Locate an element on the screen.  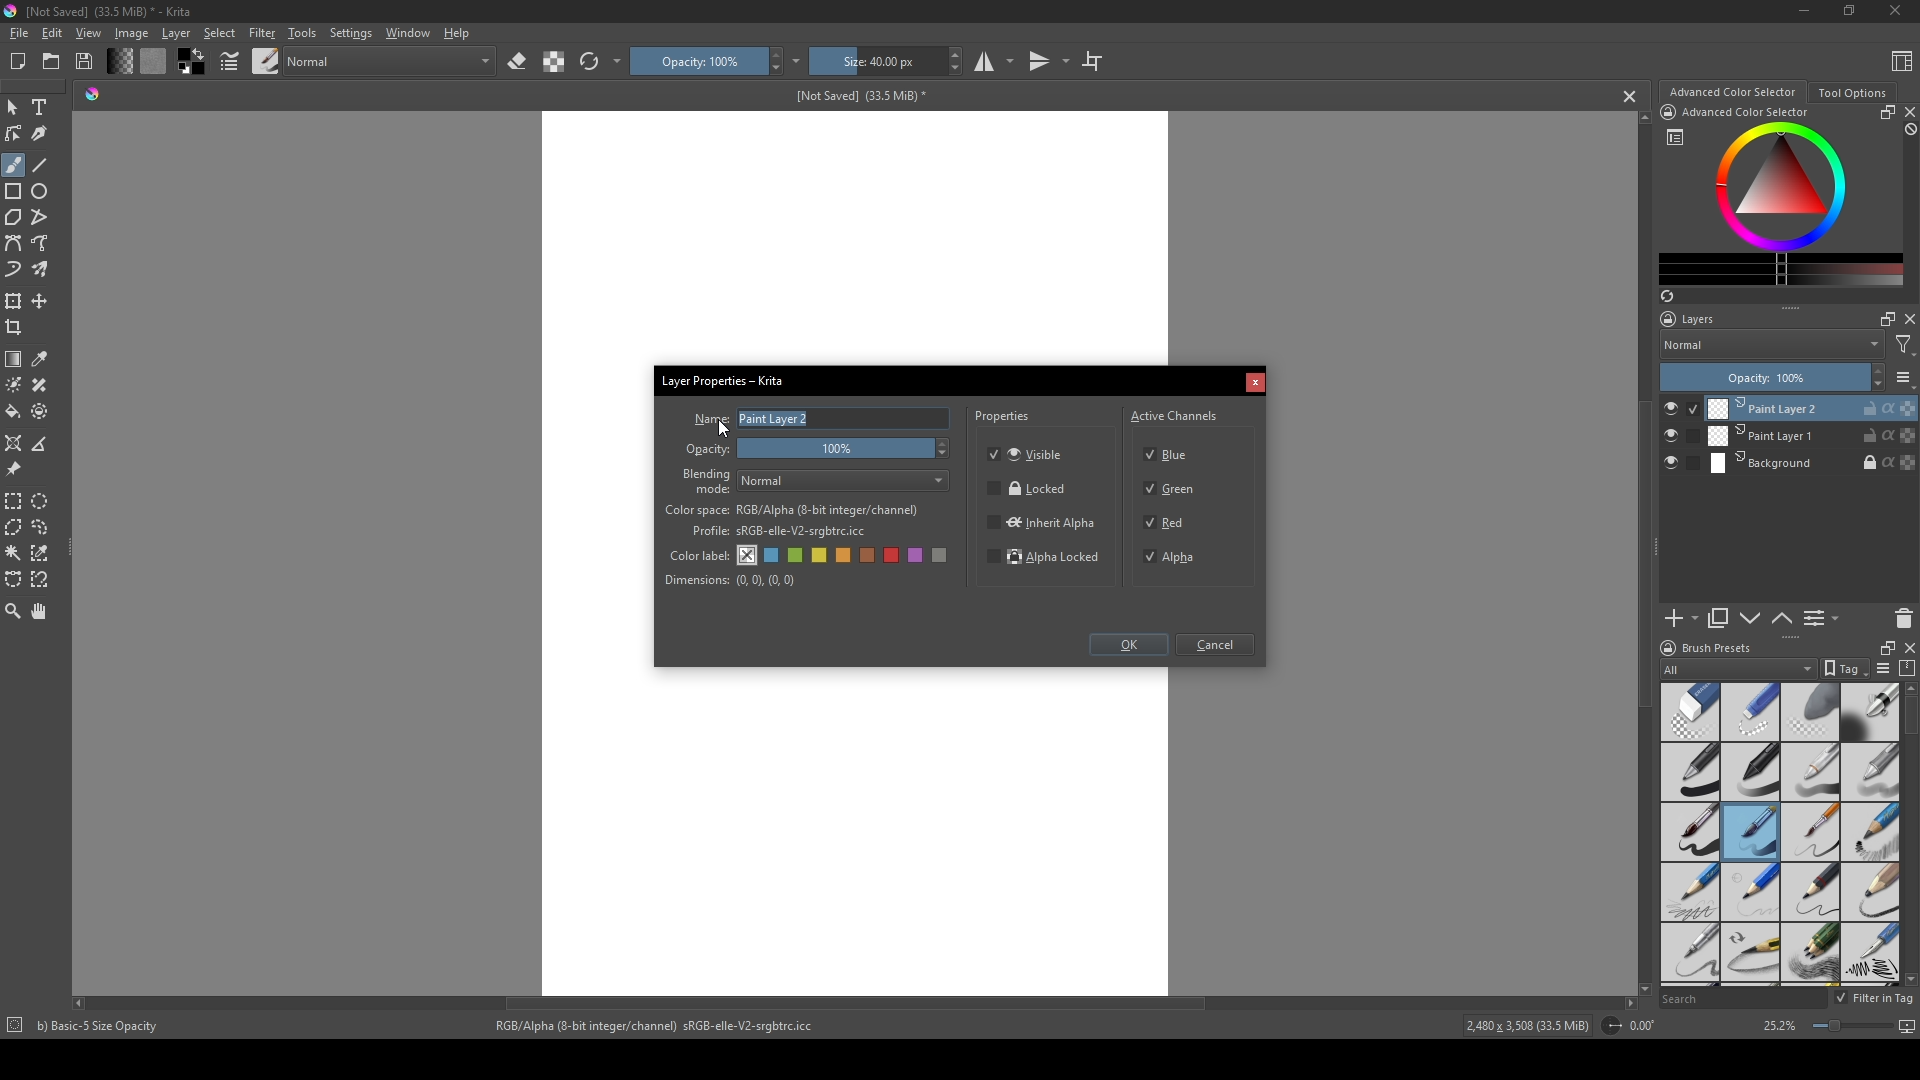
close is located at coordinates (1908, 319).